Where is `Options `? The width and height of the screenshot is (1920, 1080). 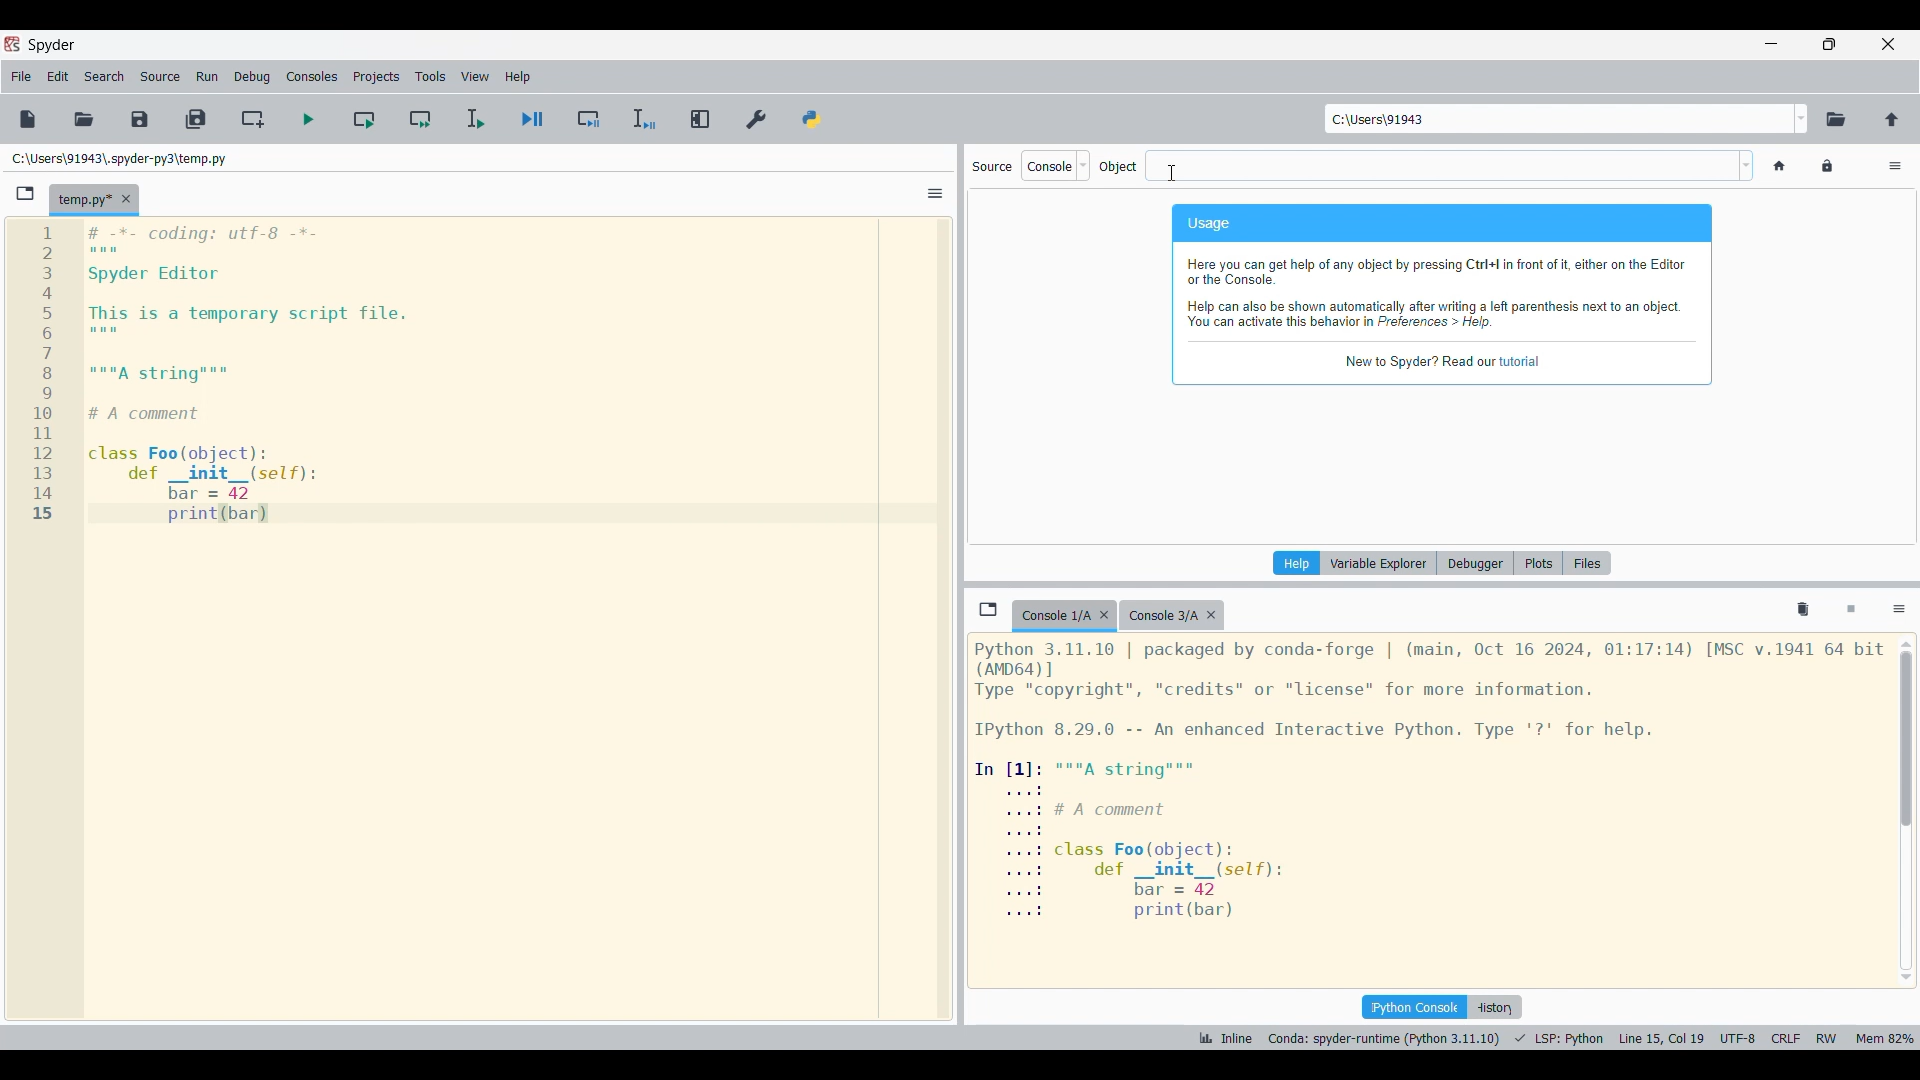
Options  is located at coordinates (935, 194).